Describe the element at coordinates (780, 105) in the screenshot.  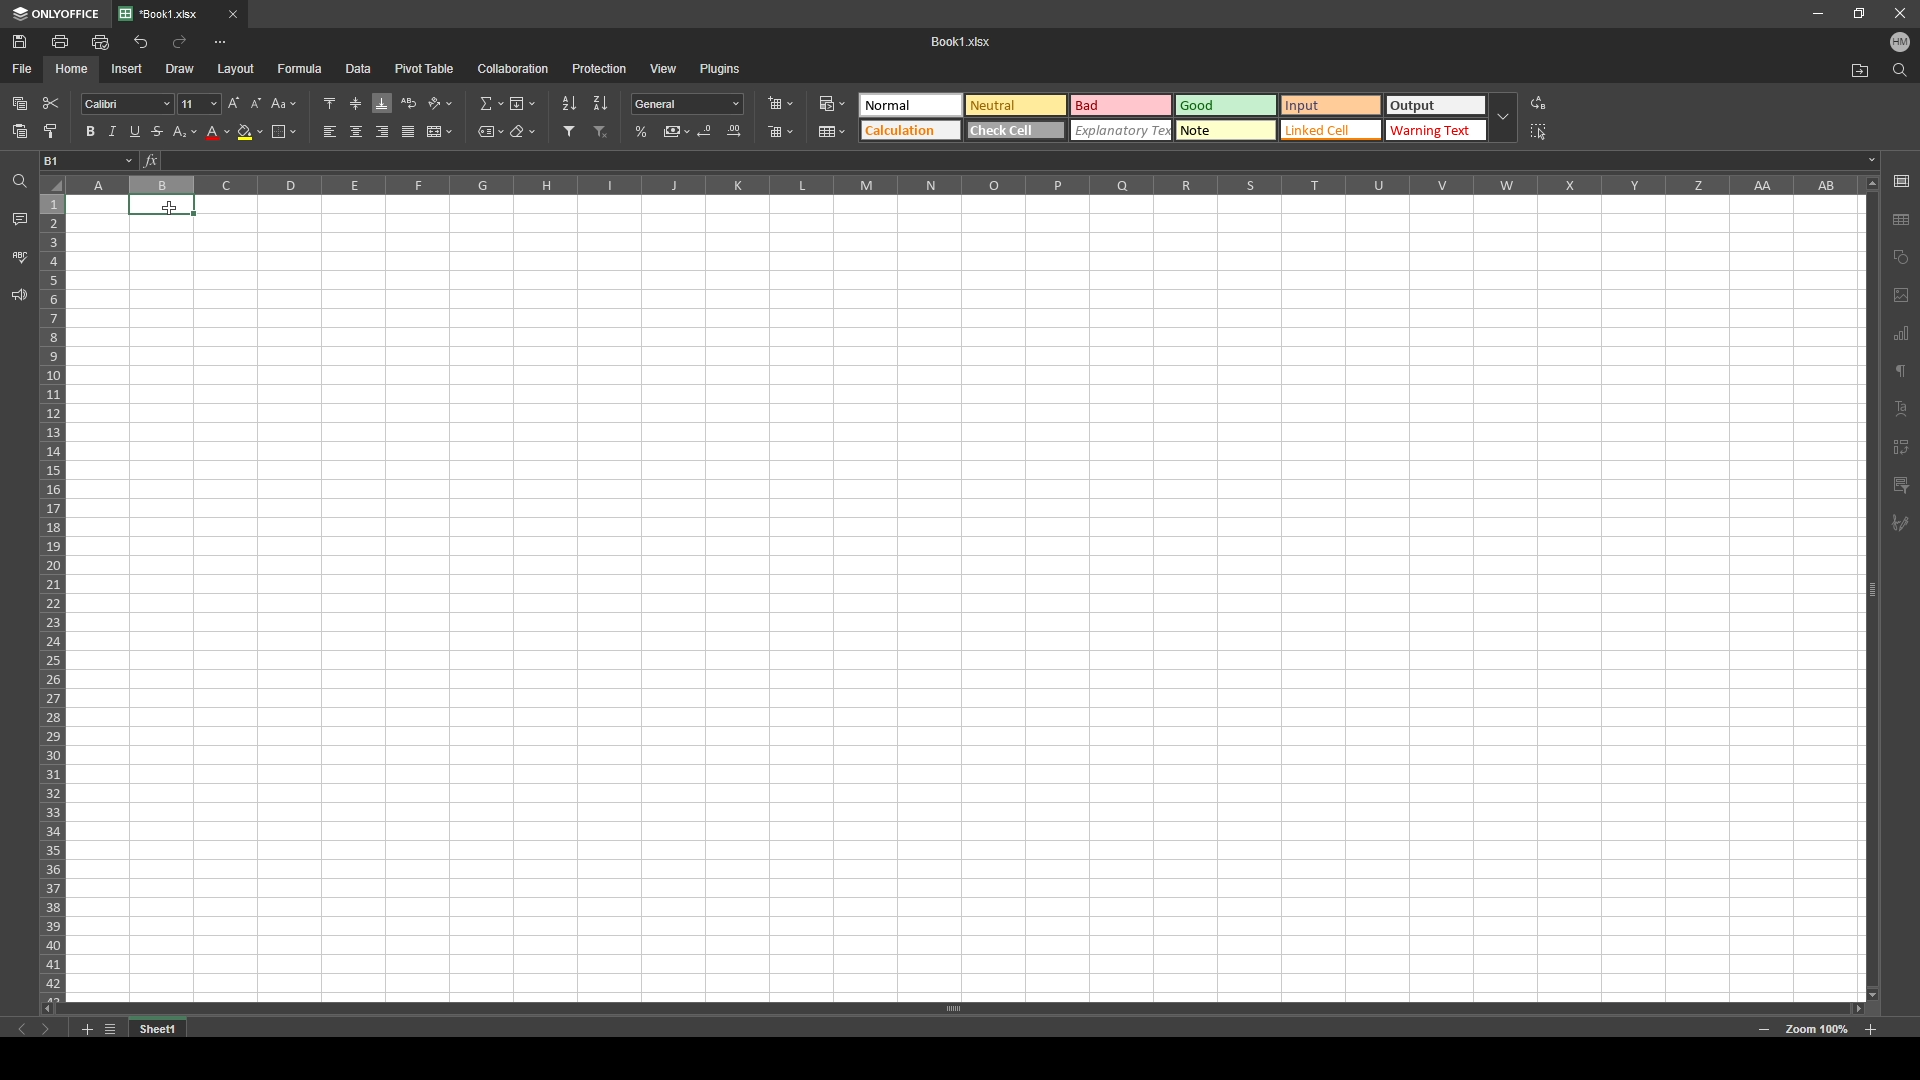
I see `insert cells` at that location.